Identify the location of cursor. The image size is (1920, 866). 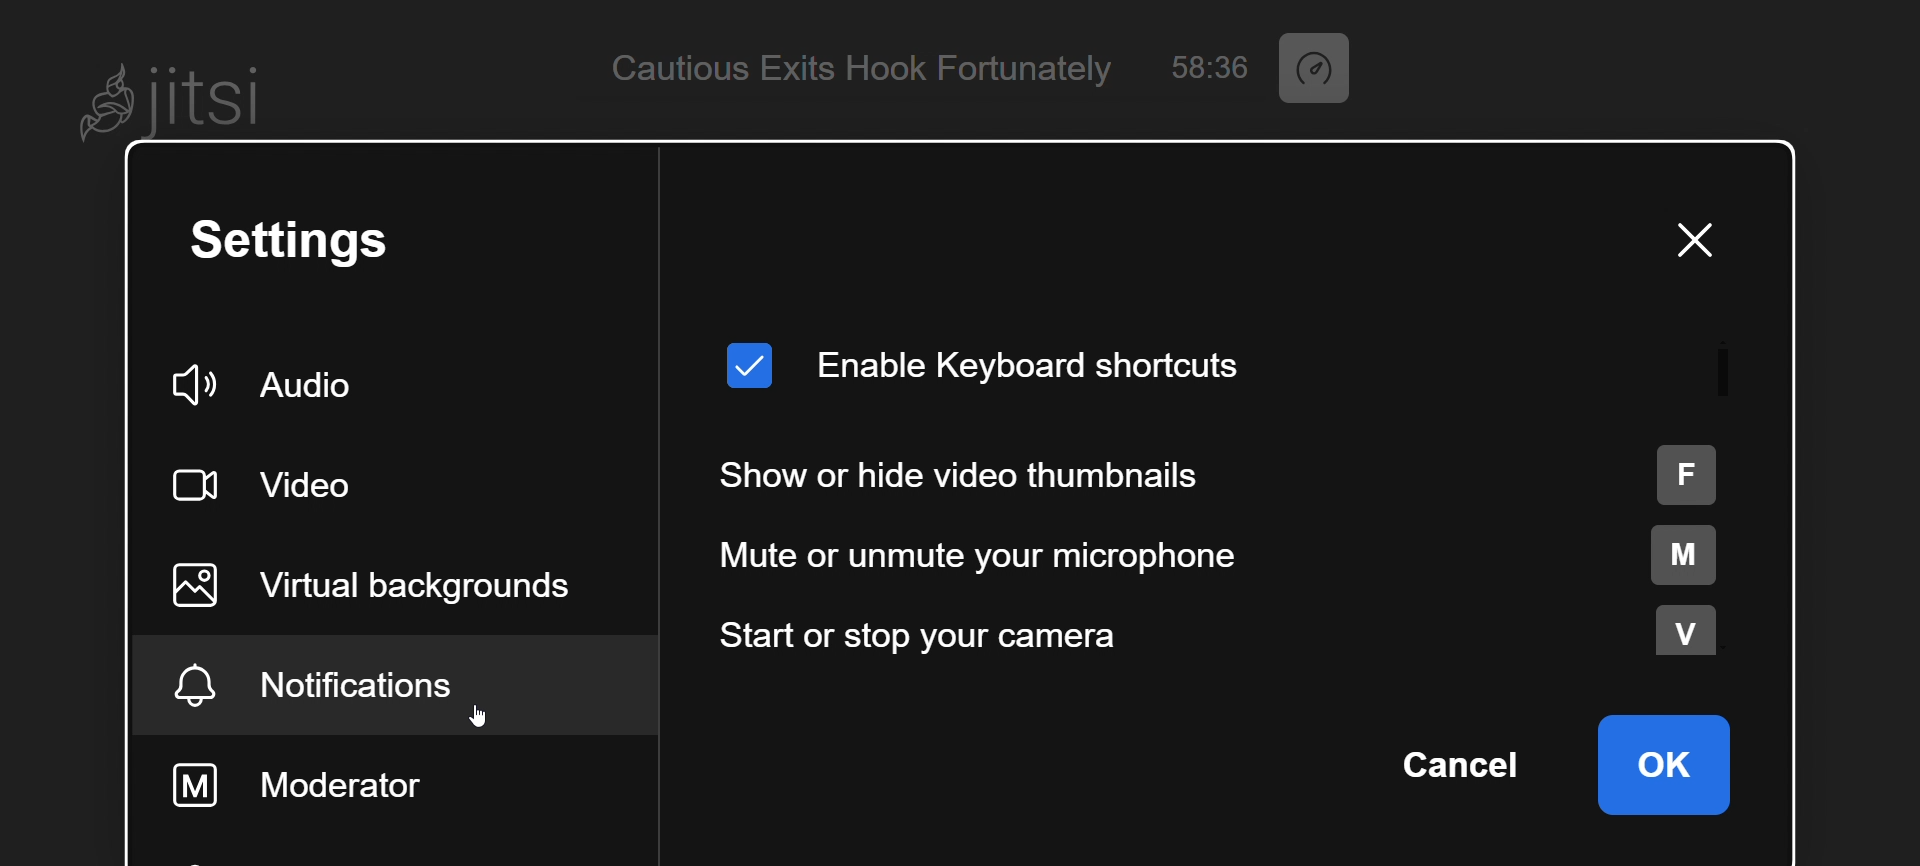
(471, 711).